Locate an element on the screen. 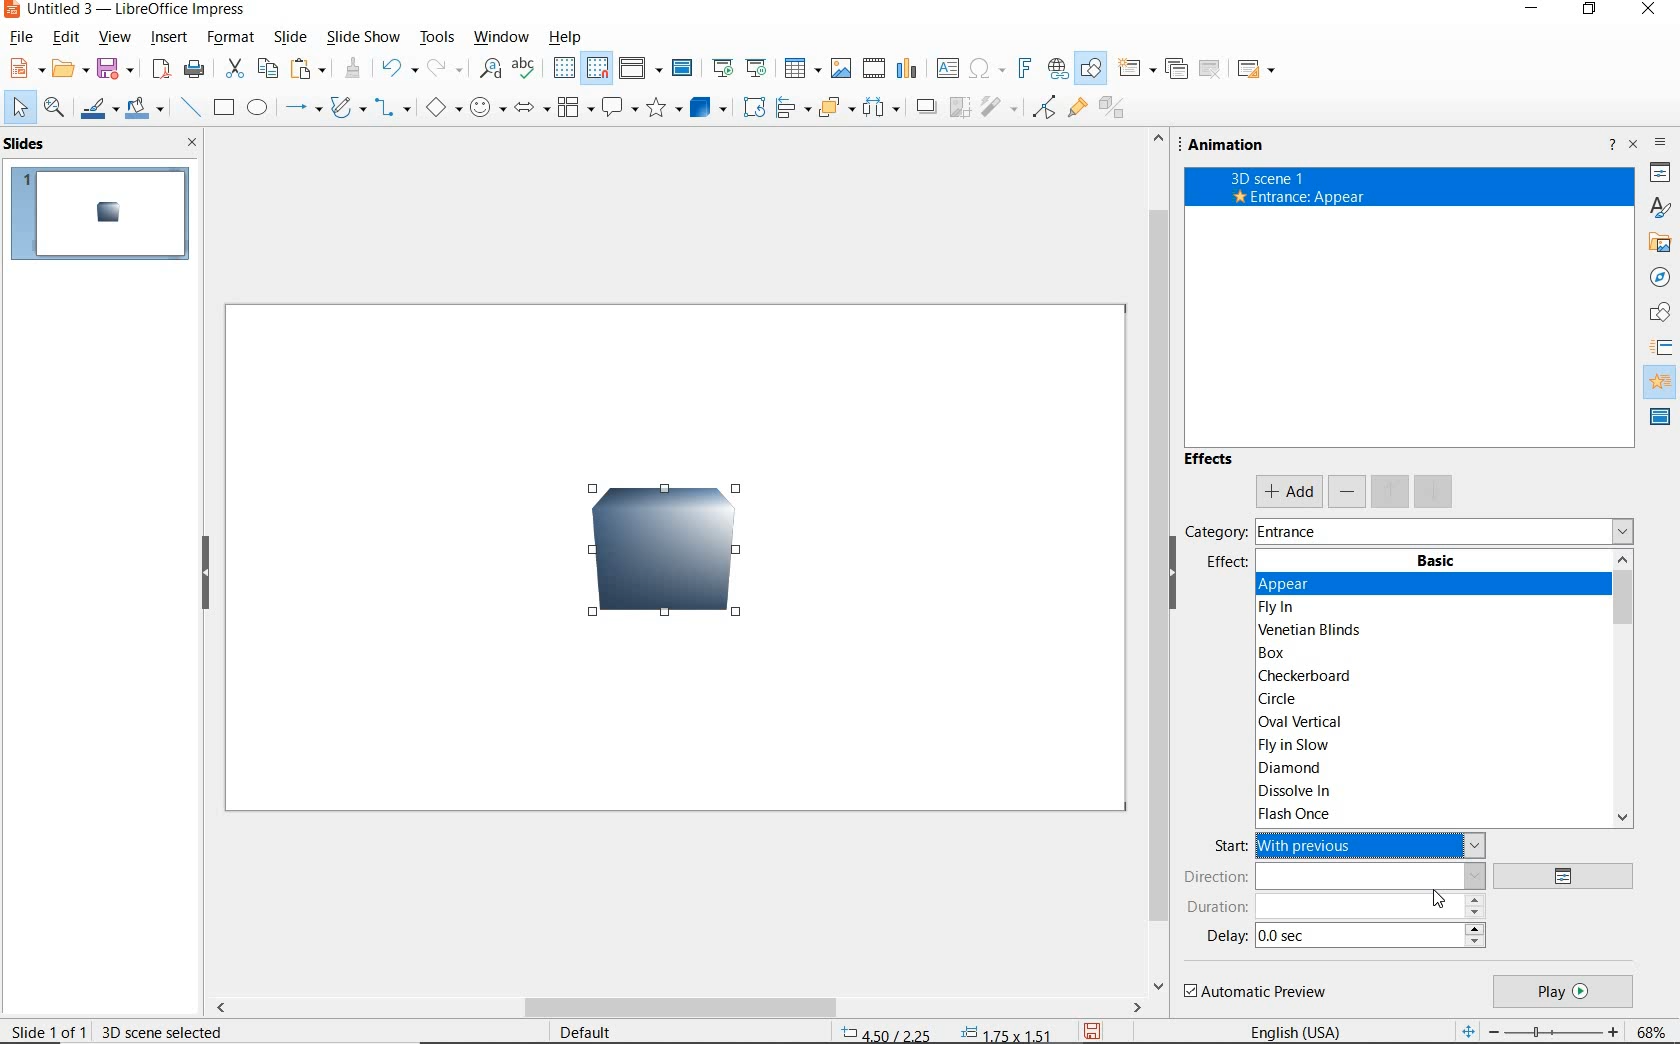 This screenshot has width=1680, height=1044. effect is located at coordinates (1226, 567).